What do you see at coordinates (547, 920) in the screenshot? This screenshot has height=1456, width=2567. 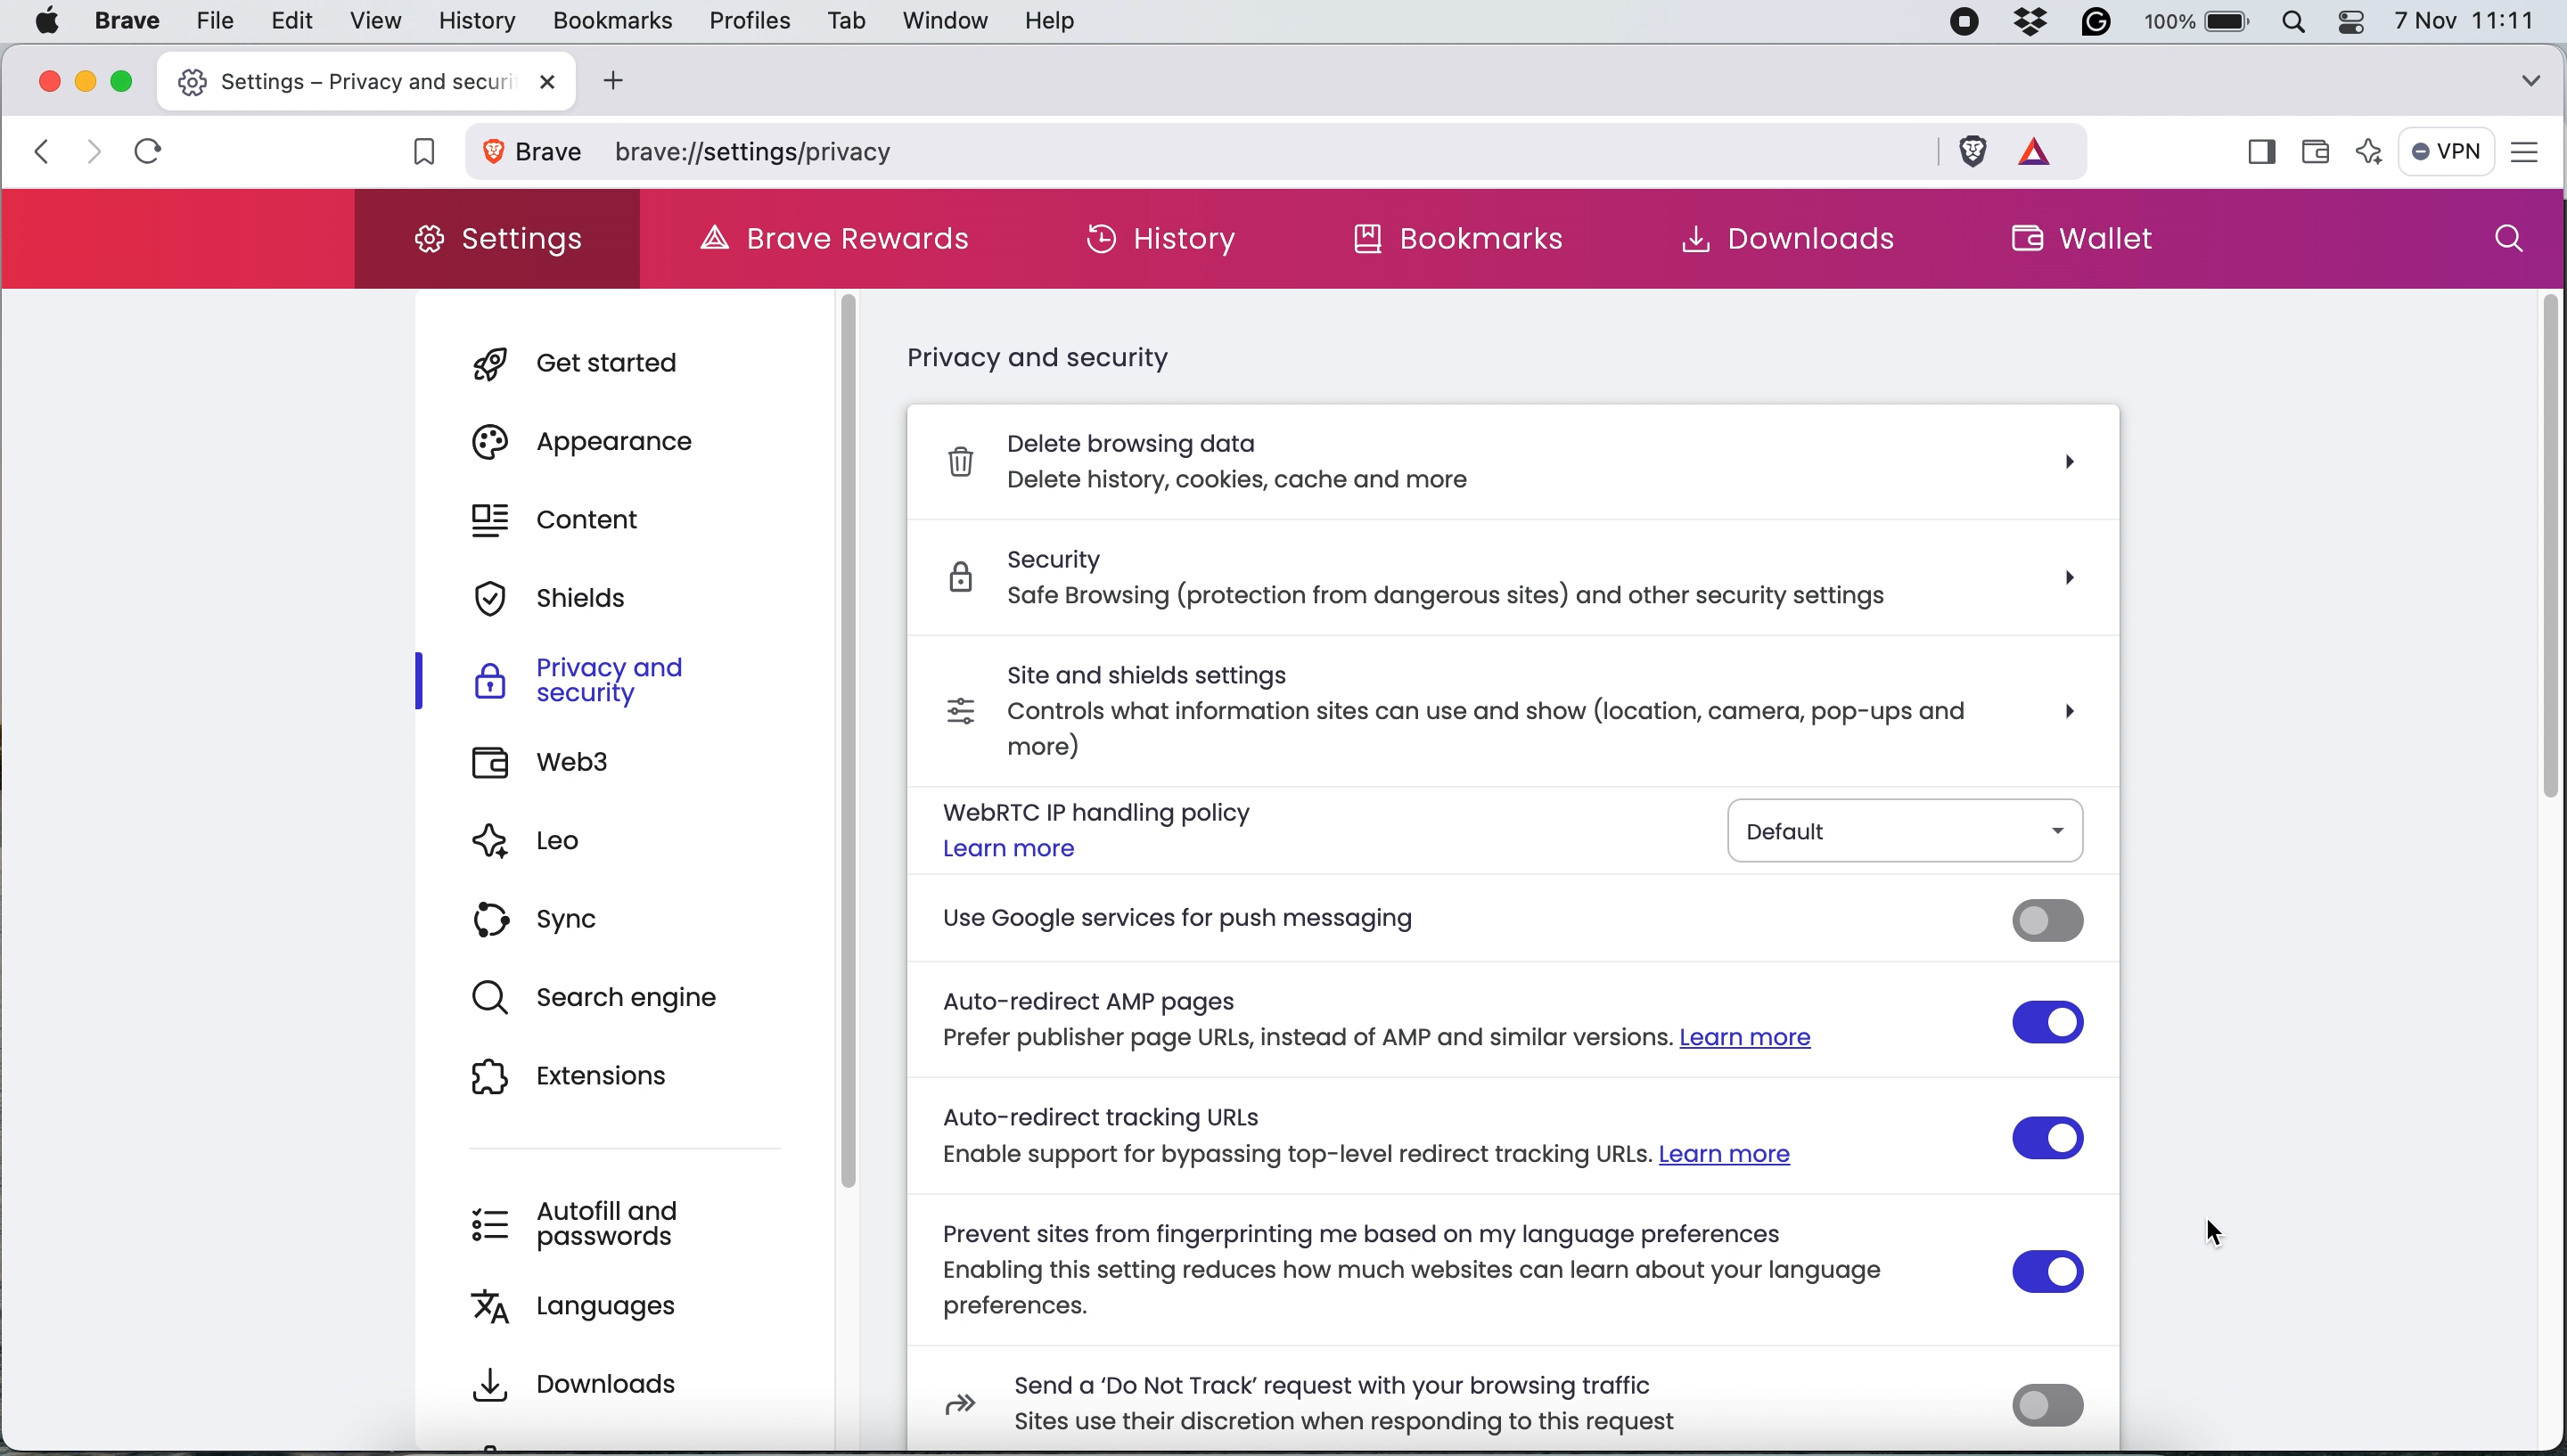 I see `sync` at bounding box center [547, 920].